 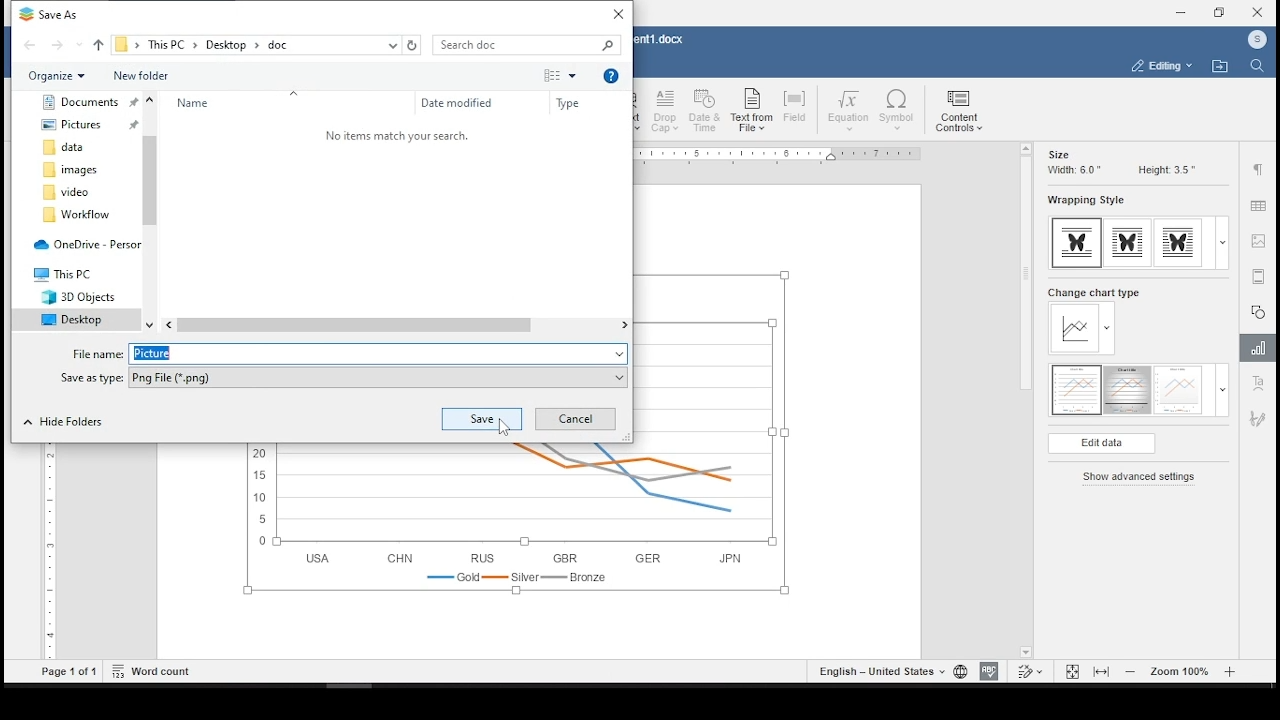 What do you see at coordinates (1178, 243) in the screenshot?
I see `wrapping style` at bounding box center [1178, 243].